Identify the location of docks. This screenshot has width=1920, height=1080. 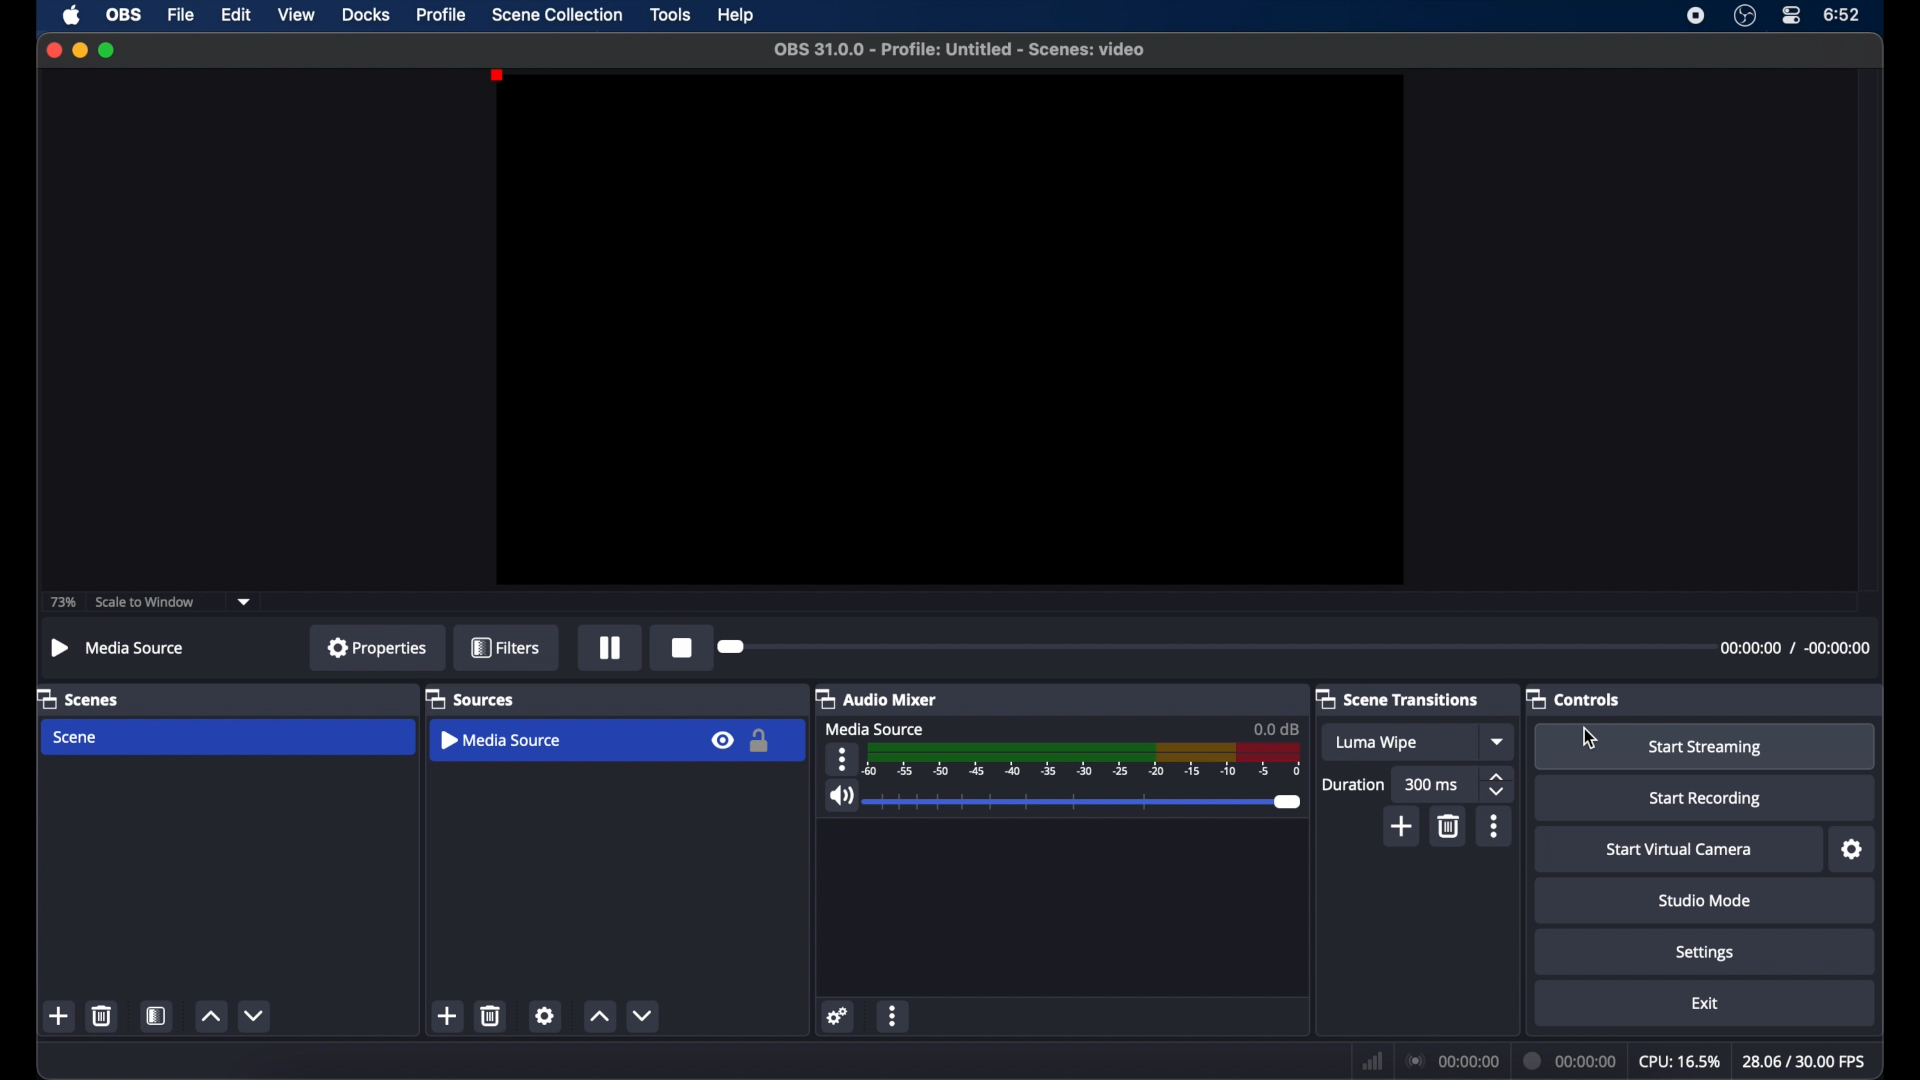
(367, 16).